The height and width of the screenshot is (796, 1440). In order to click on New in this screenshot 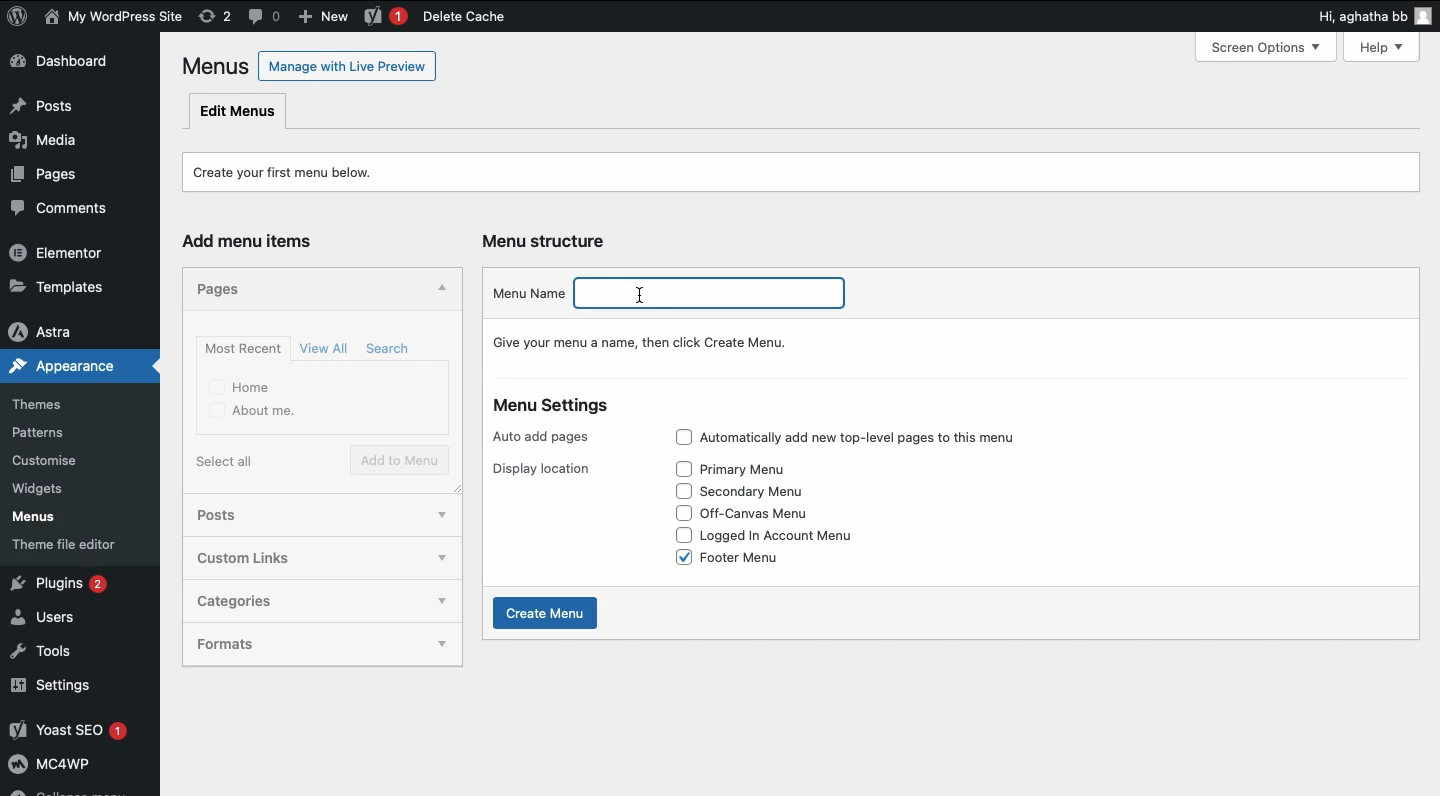, I will do `click(327, 18)`.